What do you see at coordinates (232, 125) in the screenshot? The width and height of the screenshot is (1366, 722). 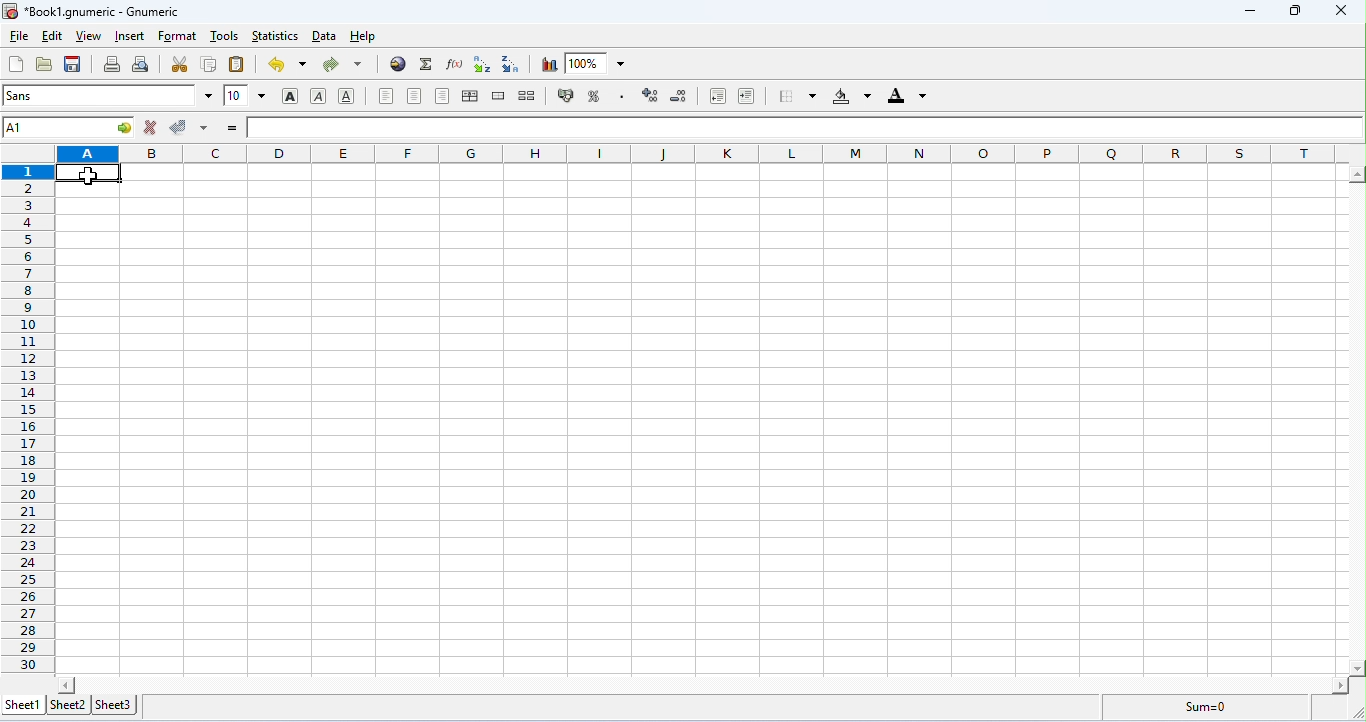 I see `=` at bounding box center [232, 125].